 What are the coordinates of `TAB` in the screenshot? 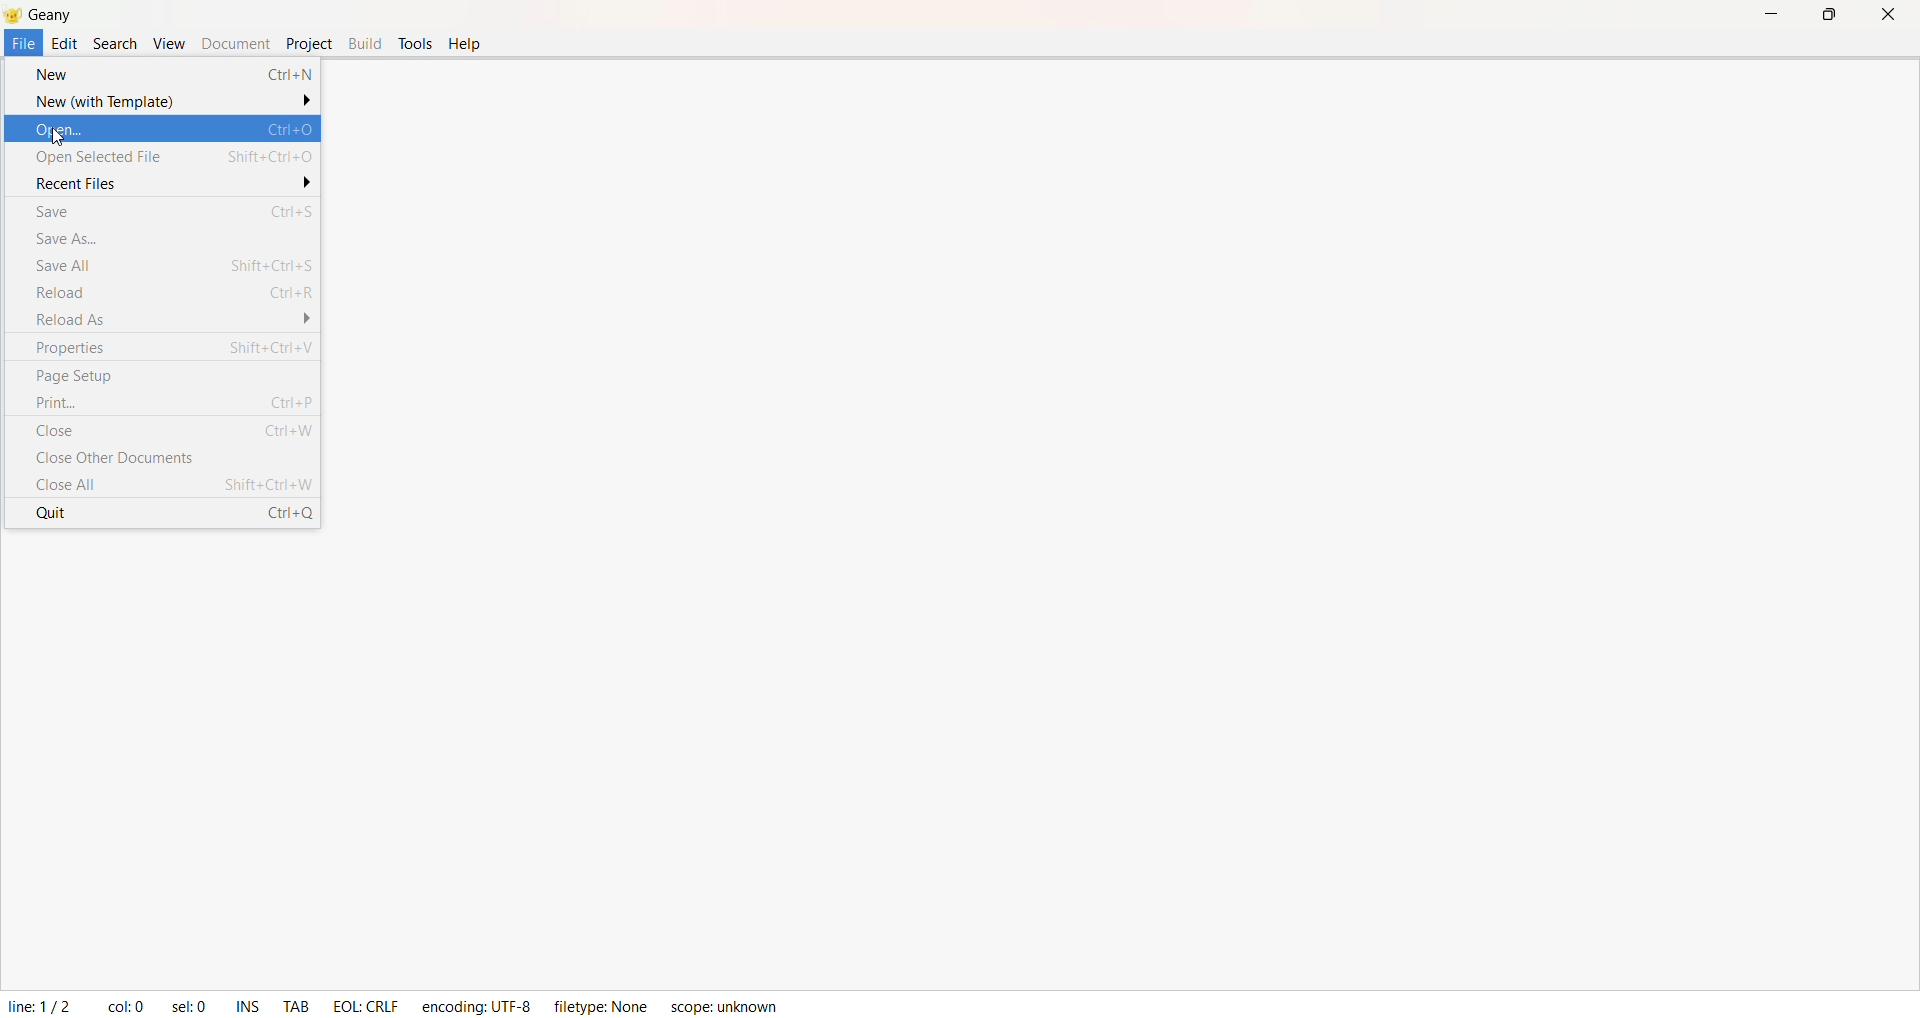 It's located at (298, 1003).